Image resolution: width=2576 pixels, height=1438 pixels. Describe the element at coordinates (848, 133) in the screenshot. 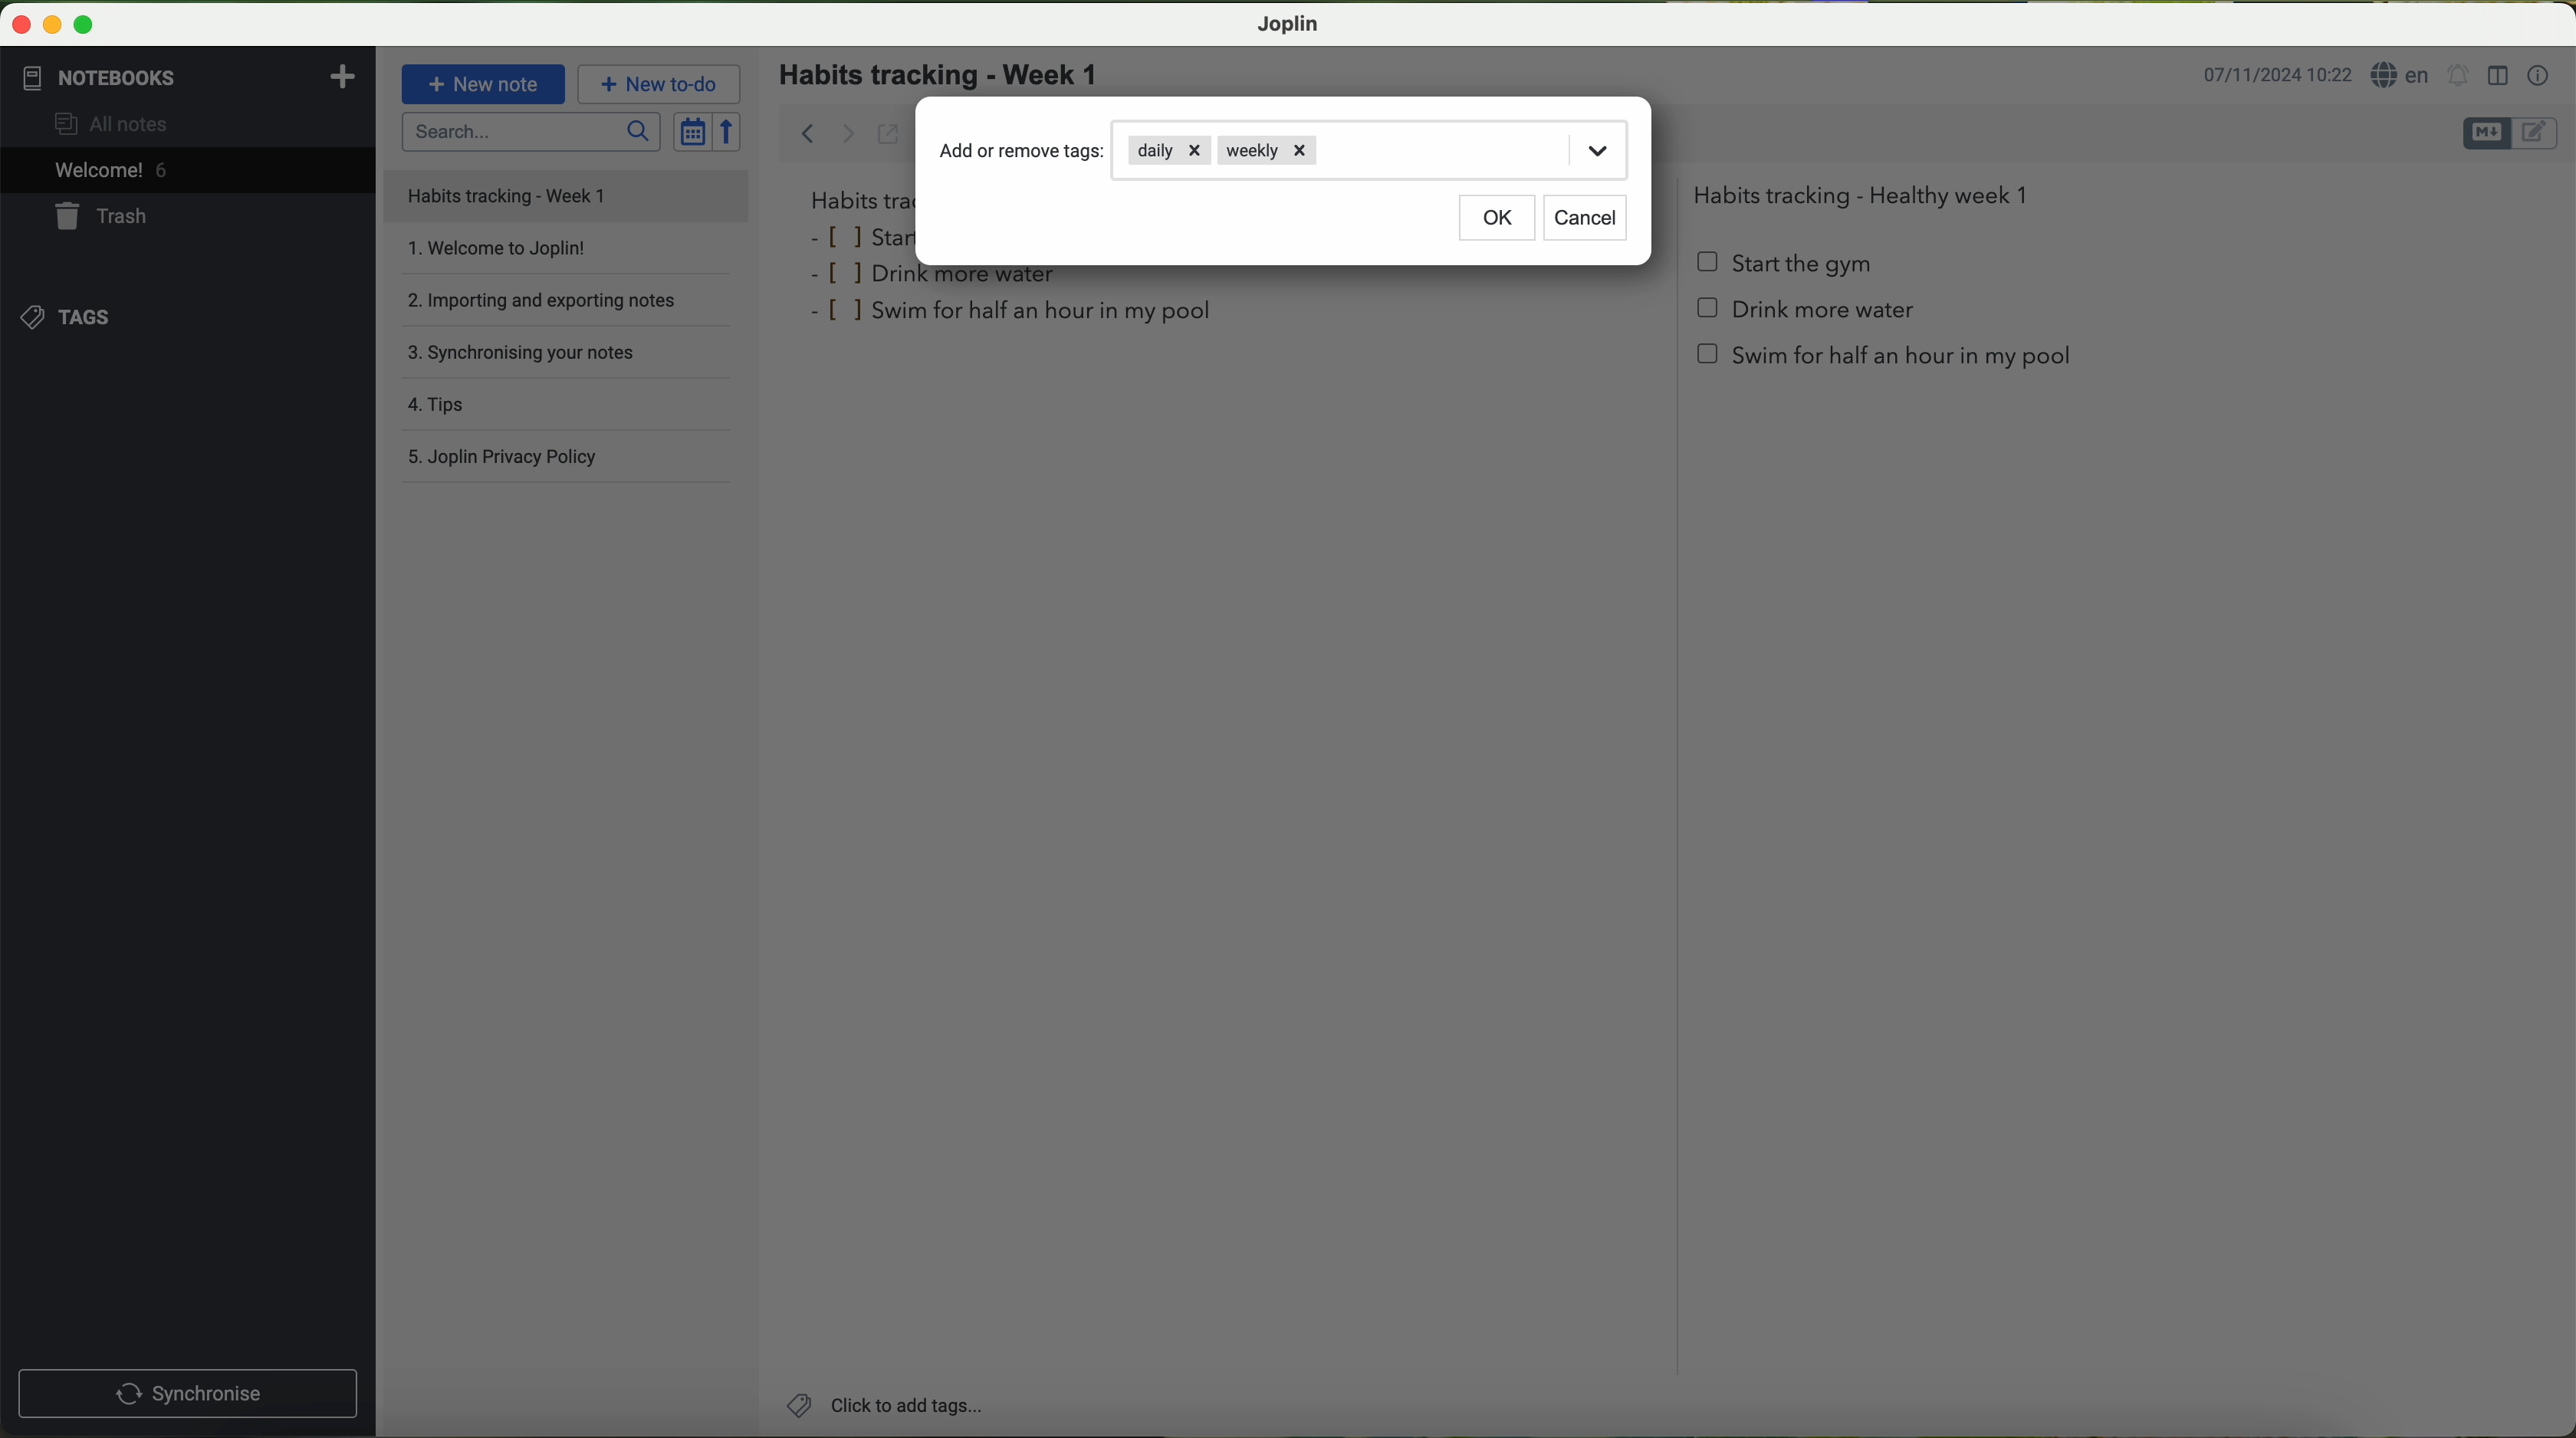

I see `forward` at that location.